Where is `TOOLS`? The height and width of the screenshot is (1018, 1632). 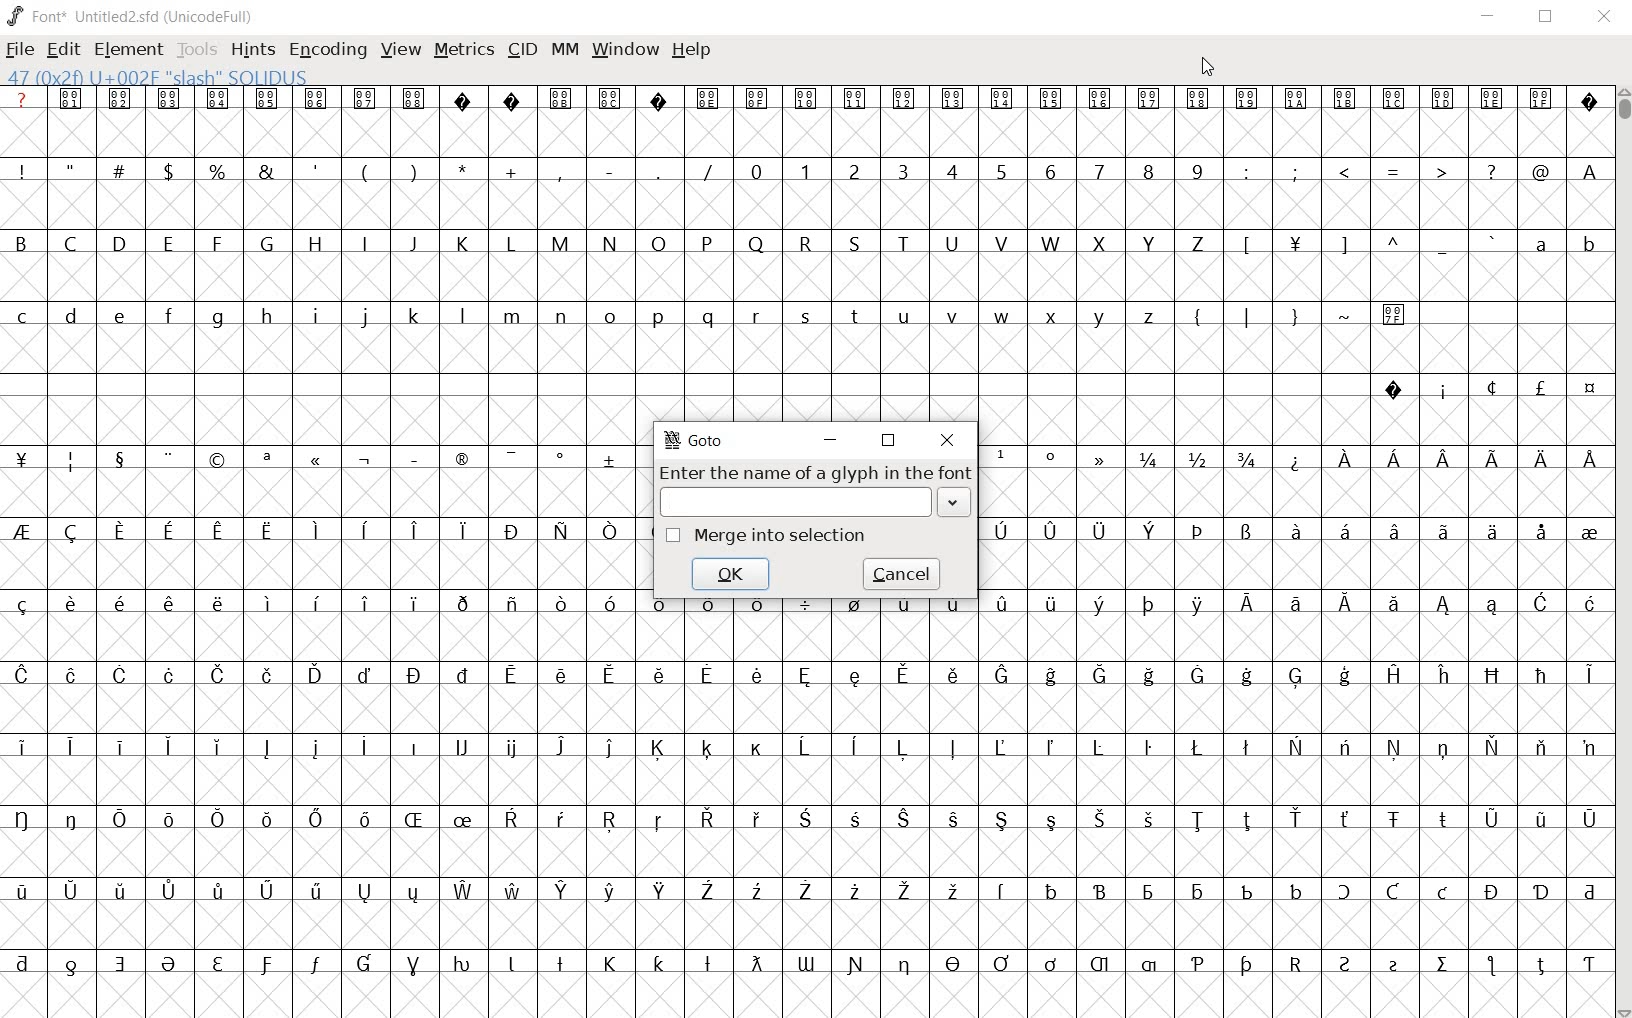 TOOLS is located at coordinates (196, 51).